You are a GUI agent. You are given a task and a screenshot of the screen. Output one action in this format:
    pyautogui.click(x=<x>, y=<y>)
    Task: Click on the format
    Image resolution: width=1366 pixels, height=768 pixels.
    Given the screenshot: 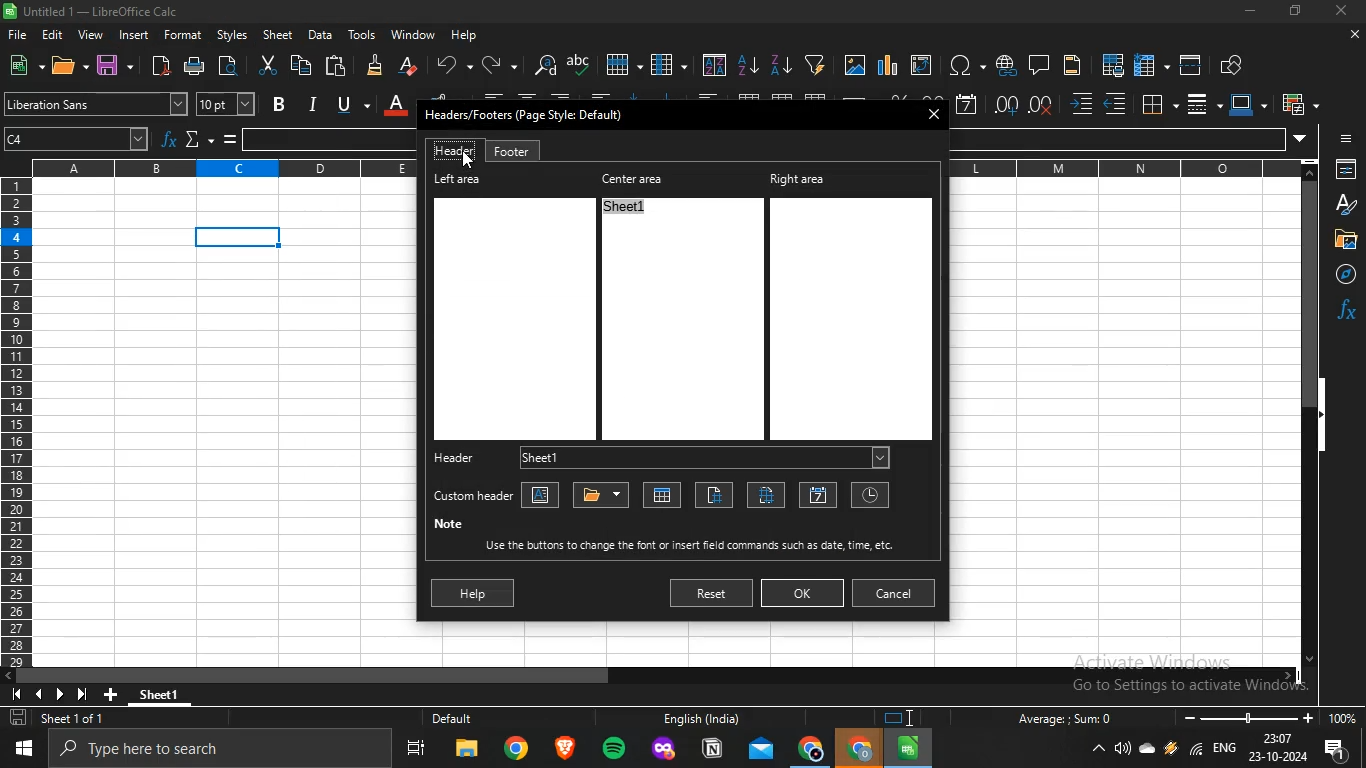 What is the action you would take?
    pyautogui.click(x=184, y=34)
    